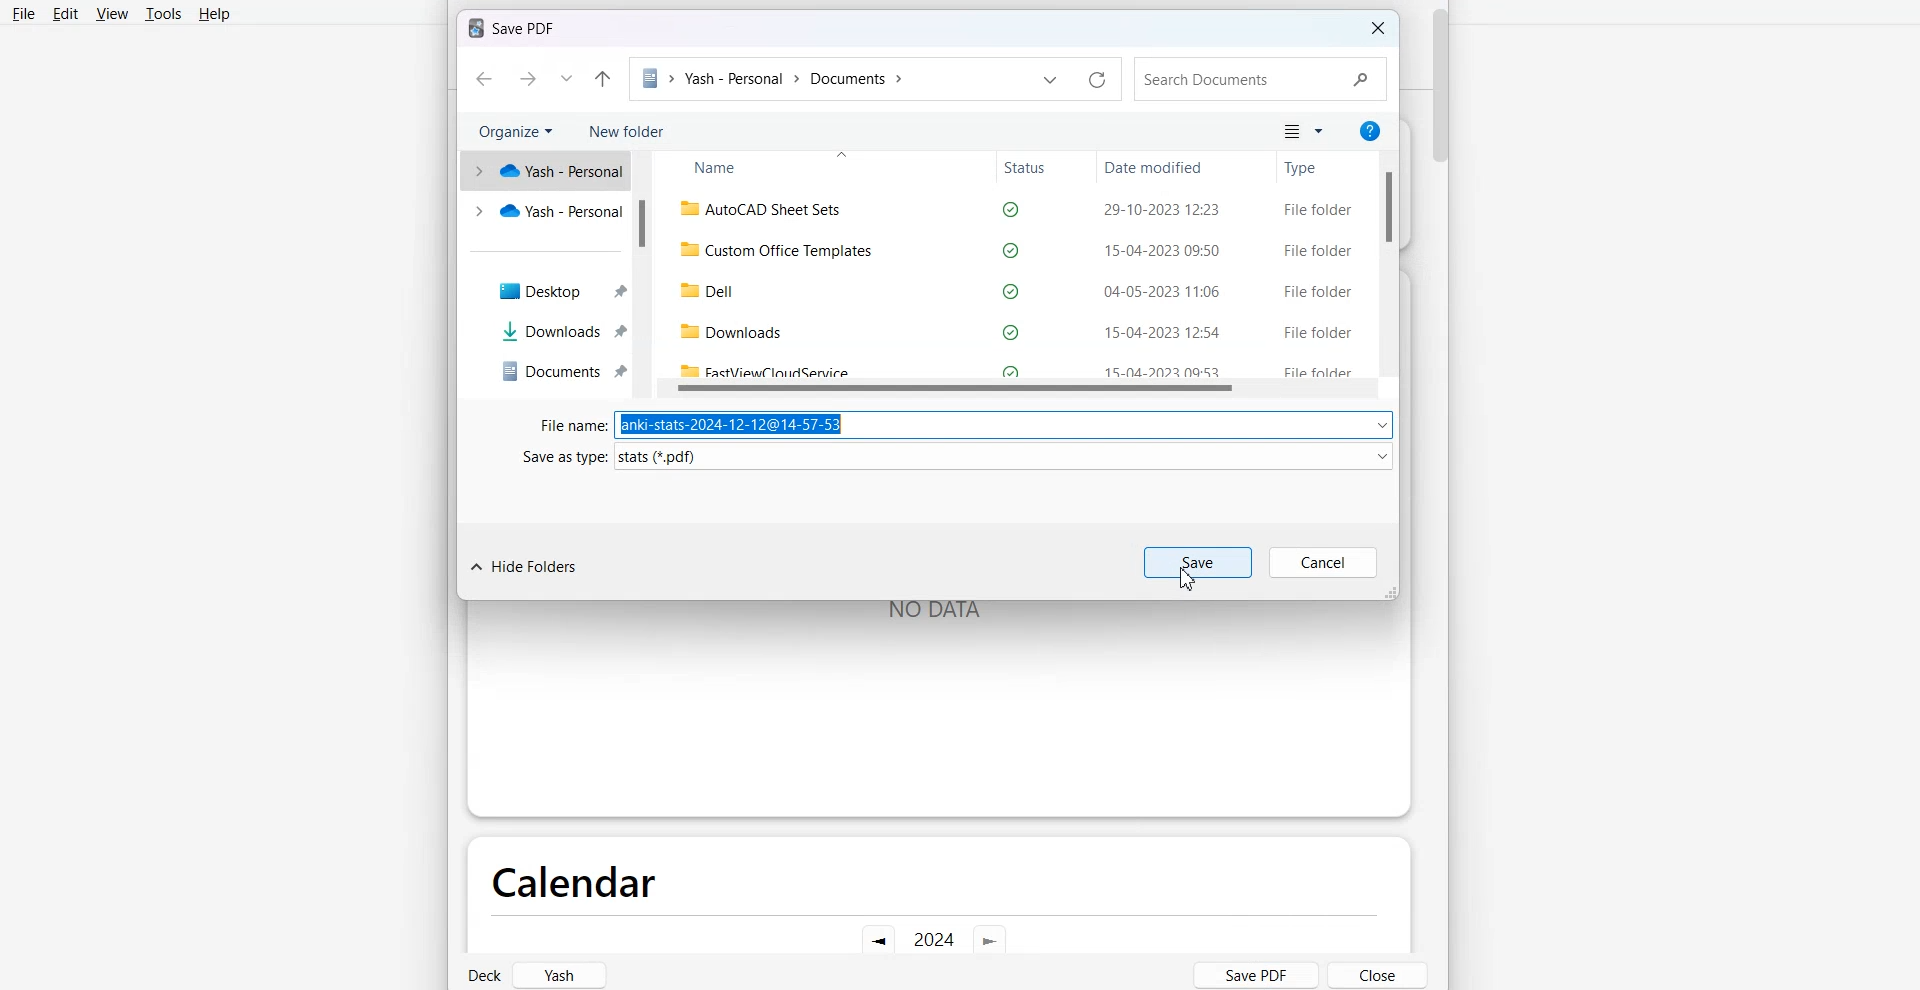  What do you see at coordinates (1305, 131) in the screenshot?
I see `Change Your view` at bounding box center [1305, 131].